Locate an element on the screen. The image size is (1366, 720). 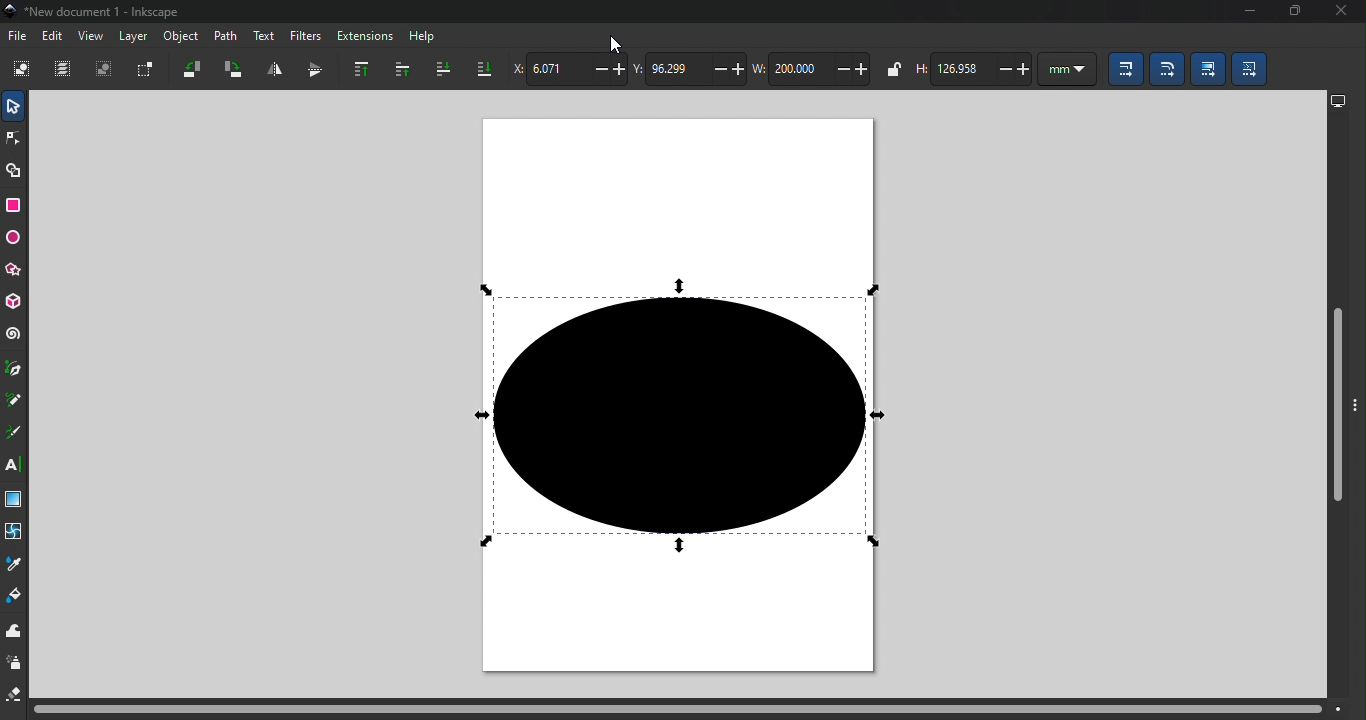
File name is located at coordinates (95, 13).